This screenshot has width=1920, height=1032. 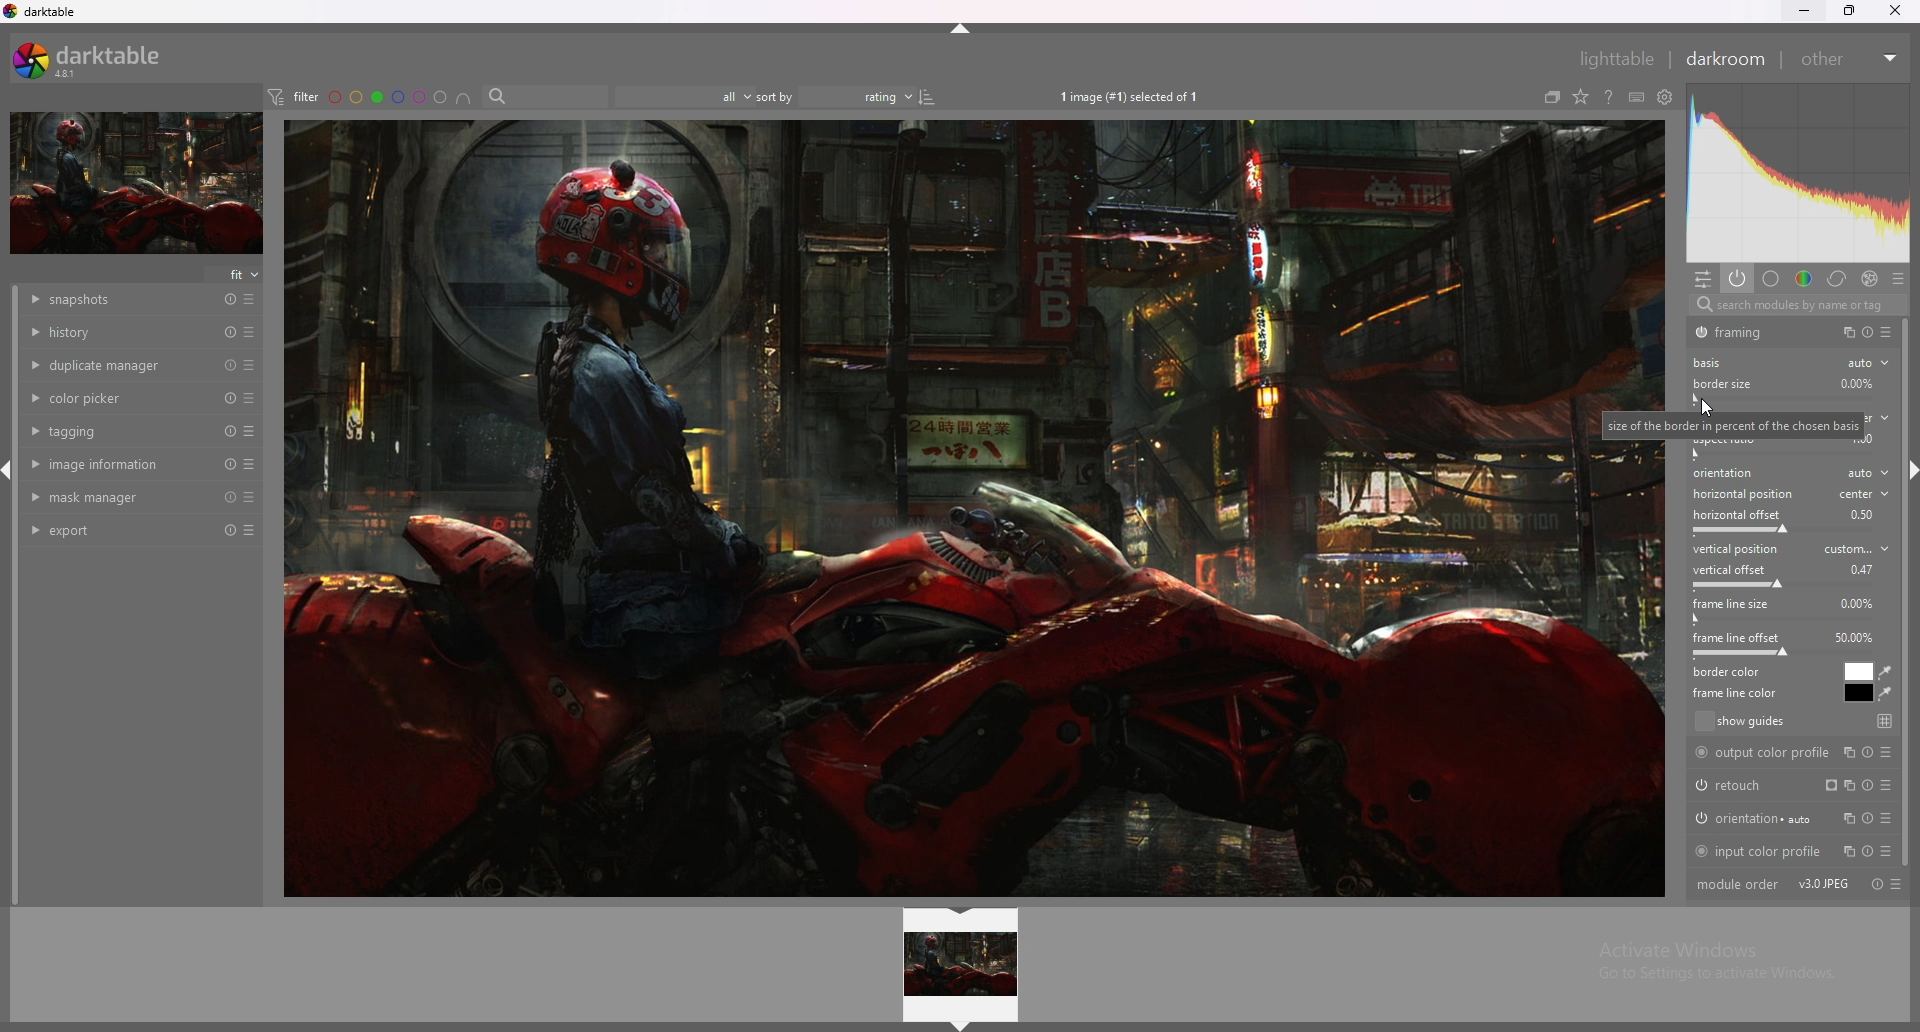 I want to click on presets, so click(x=1888, y=333).